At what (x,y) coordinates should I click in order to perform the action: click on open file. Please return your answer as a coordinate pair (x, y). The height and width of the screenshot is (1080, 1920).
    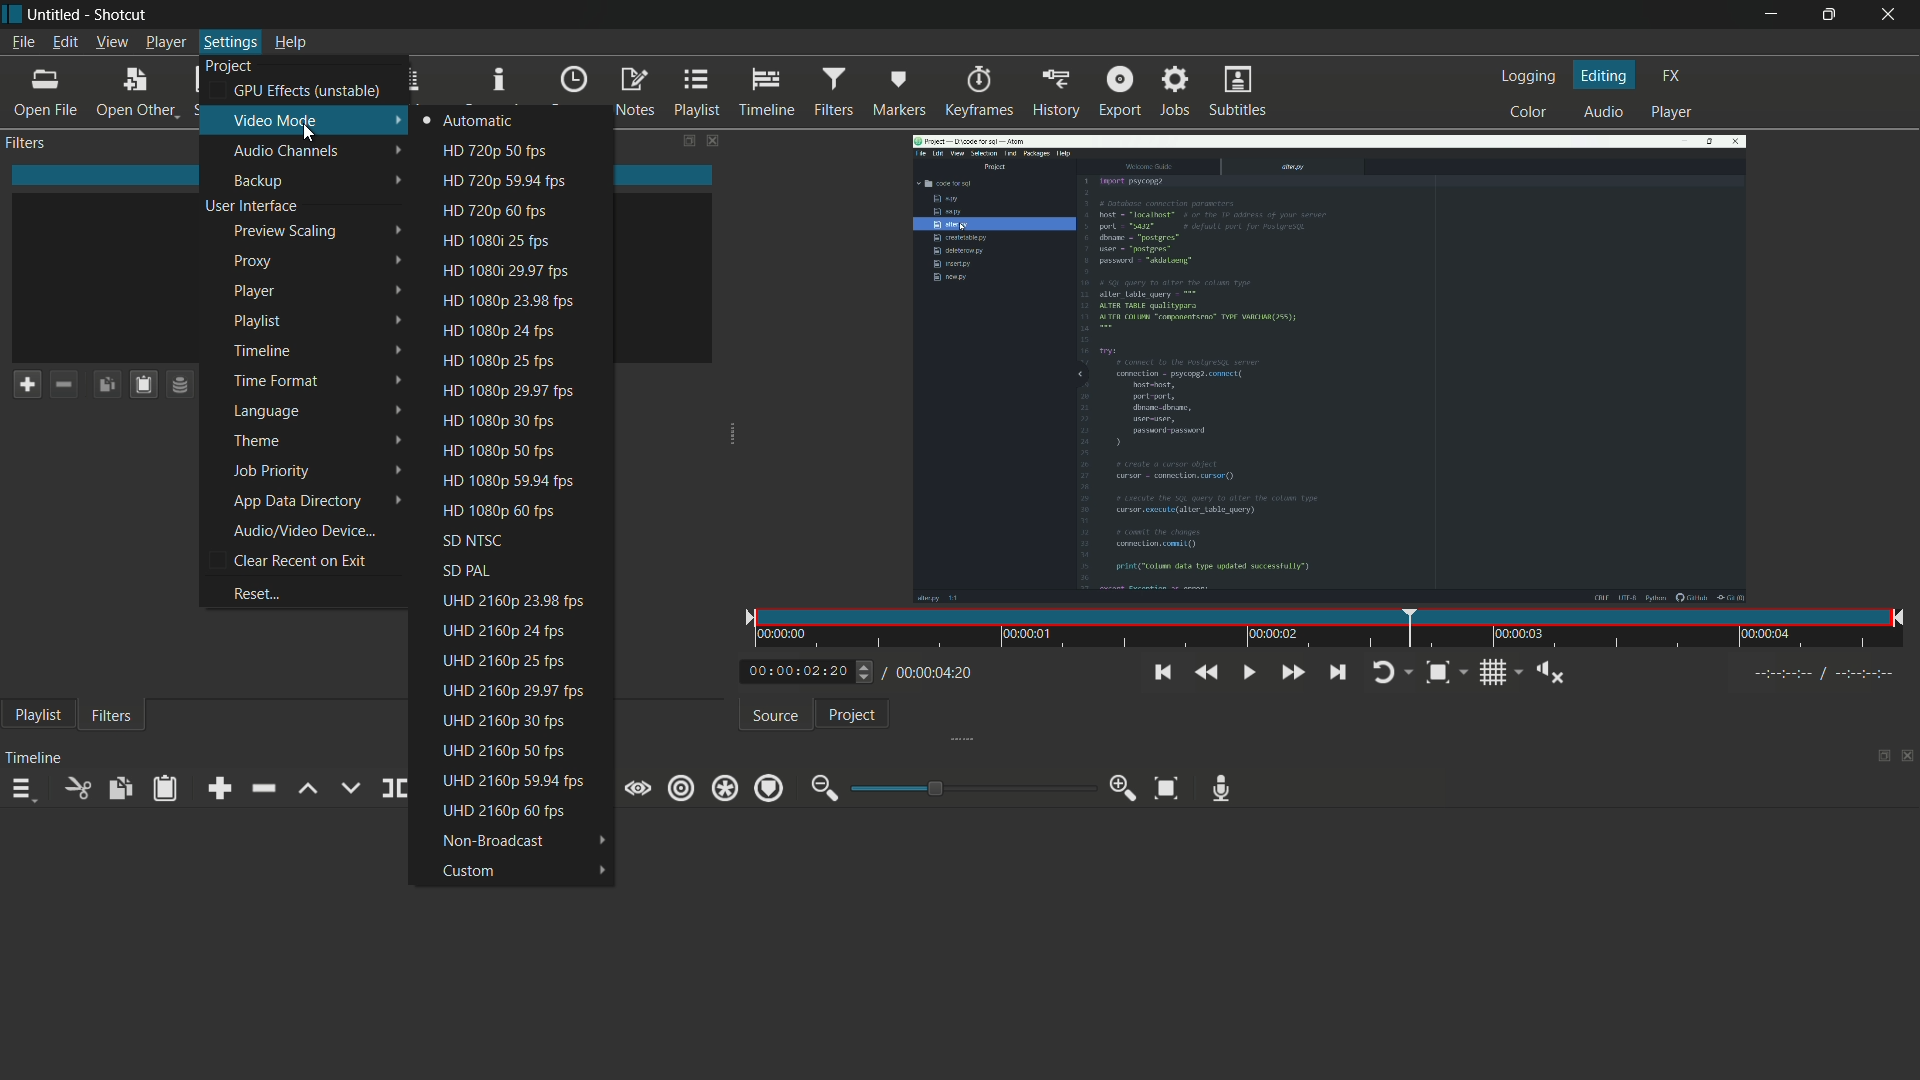
    Looking at the image, I should click on (46, 93).